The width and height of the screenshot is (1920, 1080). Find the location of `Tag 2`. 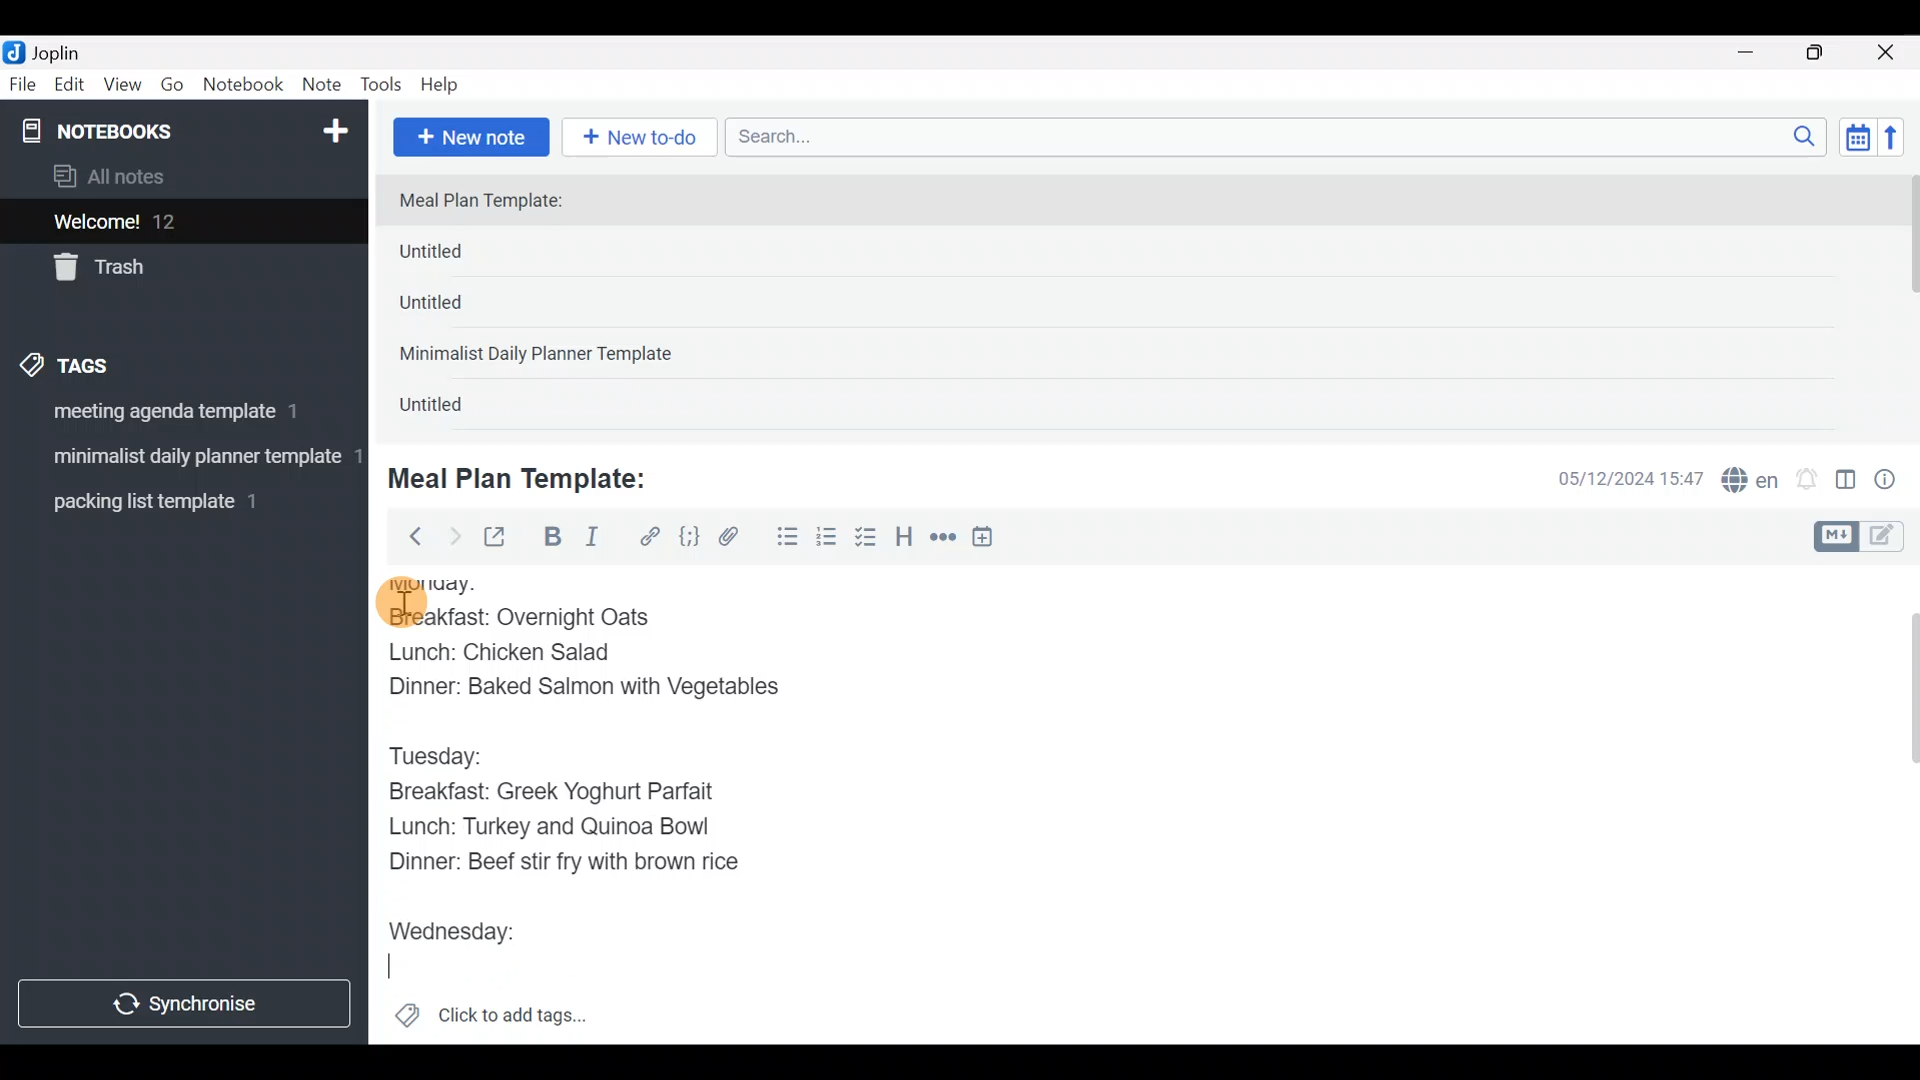

Tag 2 is located at coordinates (183, 459).